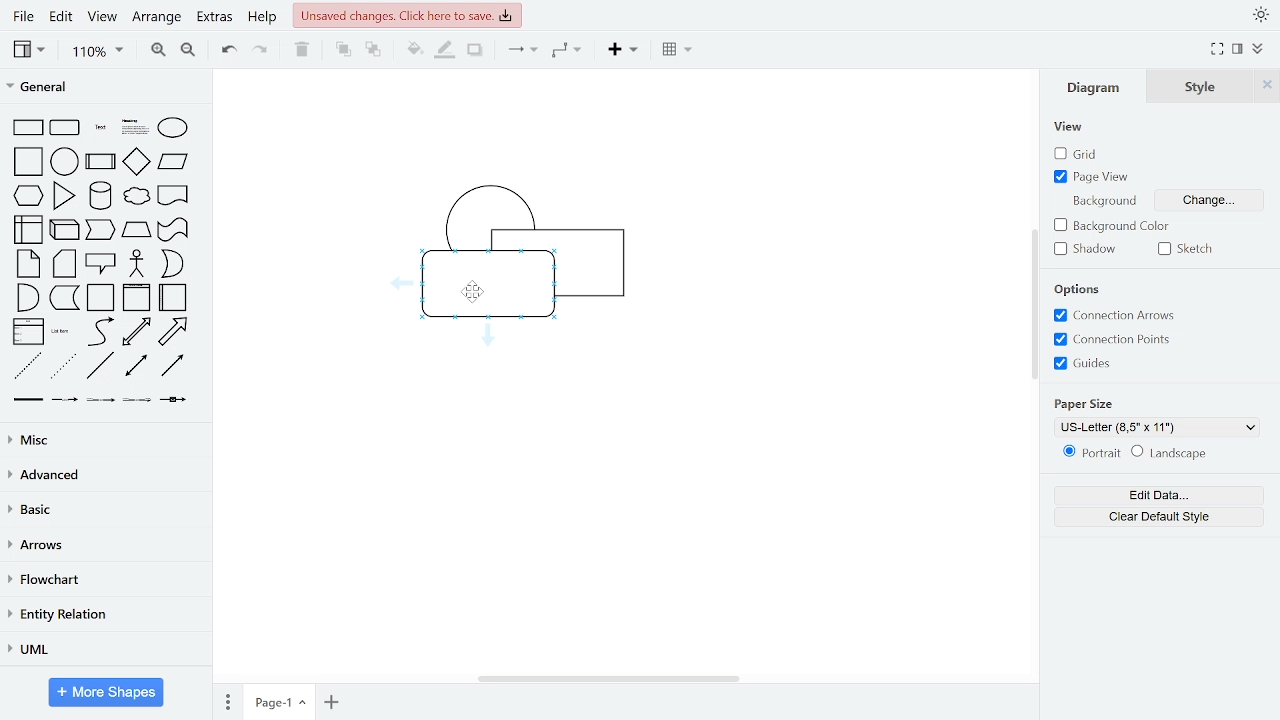  What do you see at coordinates (680, 52) in the screenshot?
I see `table` at bounding box center [680, 52].